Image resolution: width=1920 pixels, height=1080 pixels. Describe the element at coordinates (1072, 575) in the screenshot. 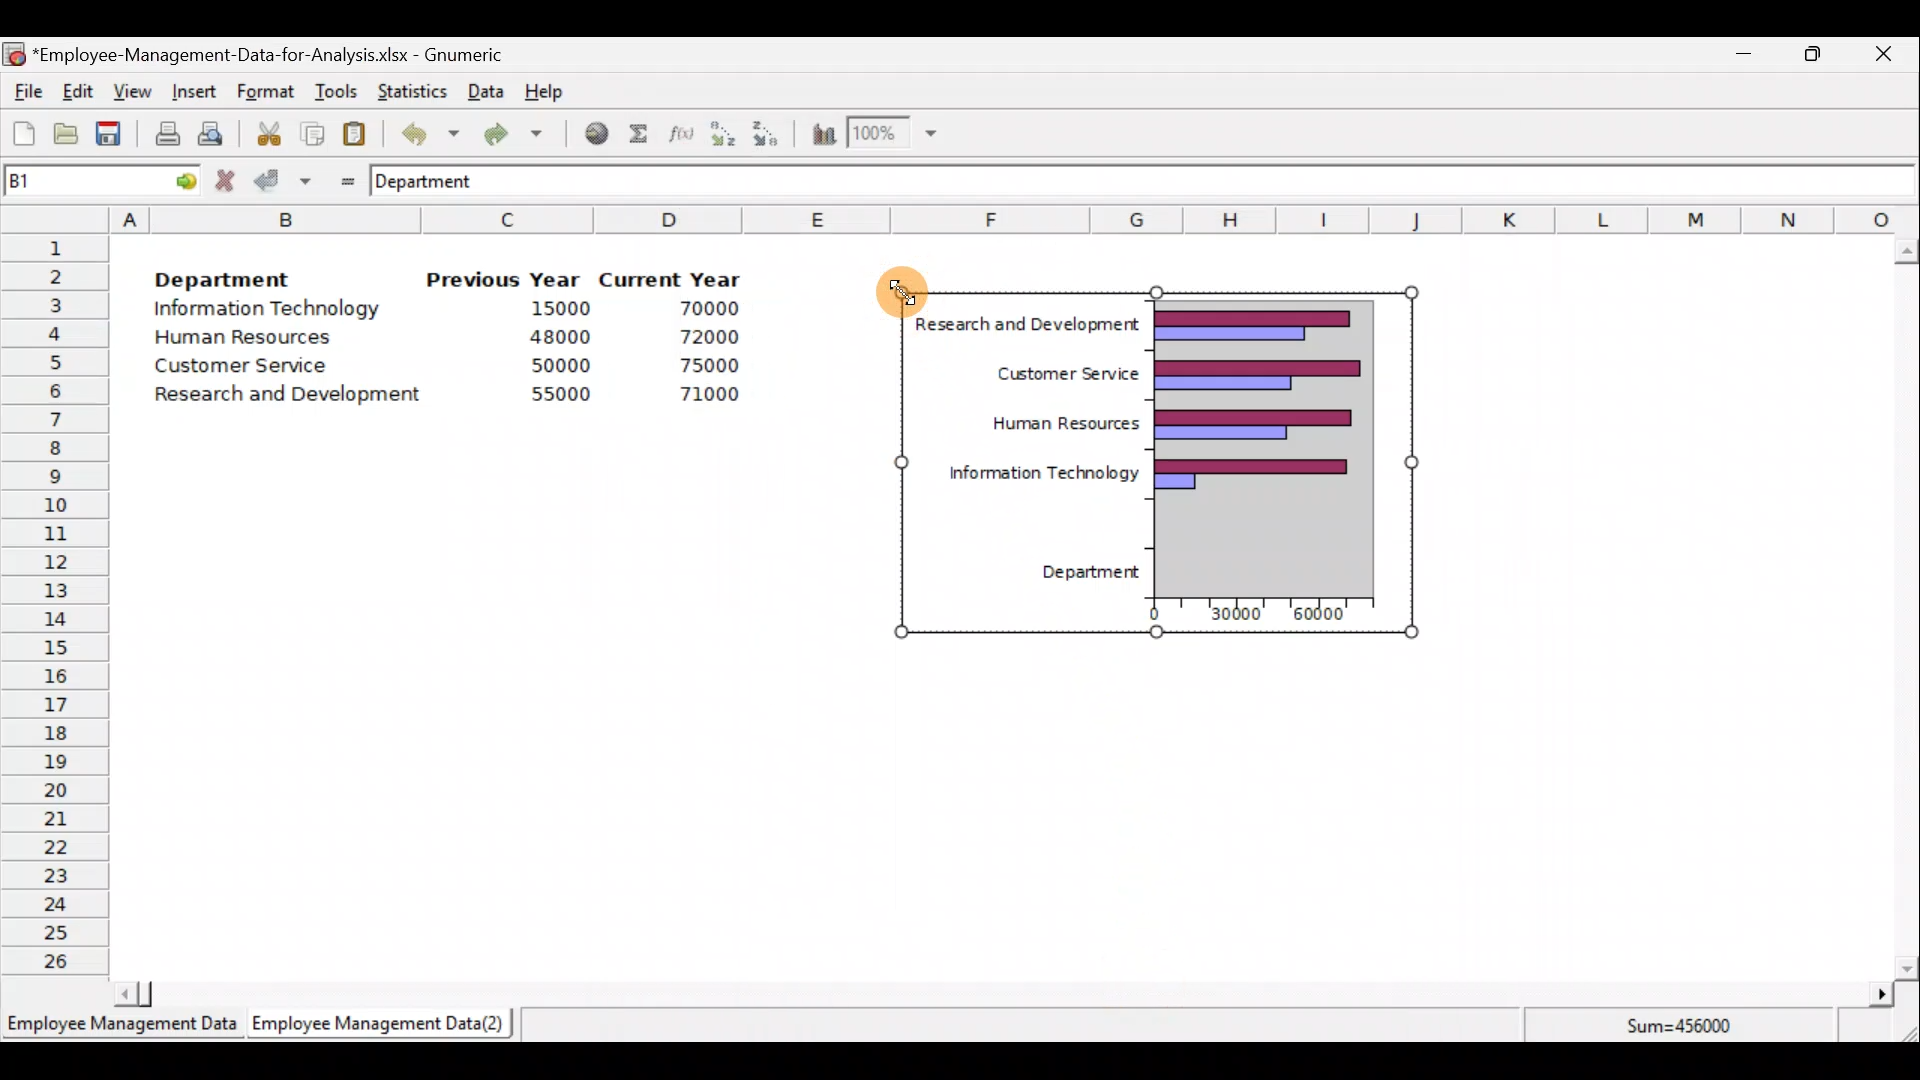

I see `Department` at that location.